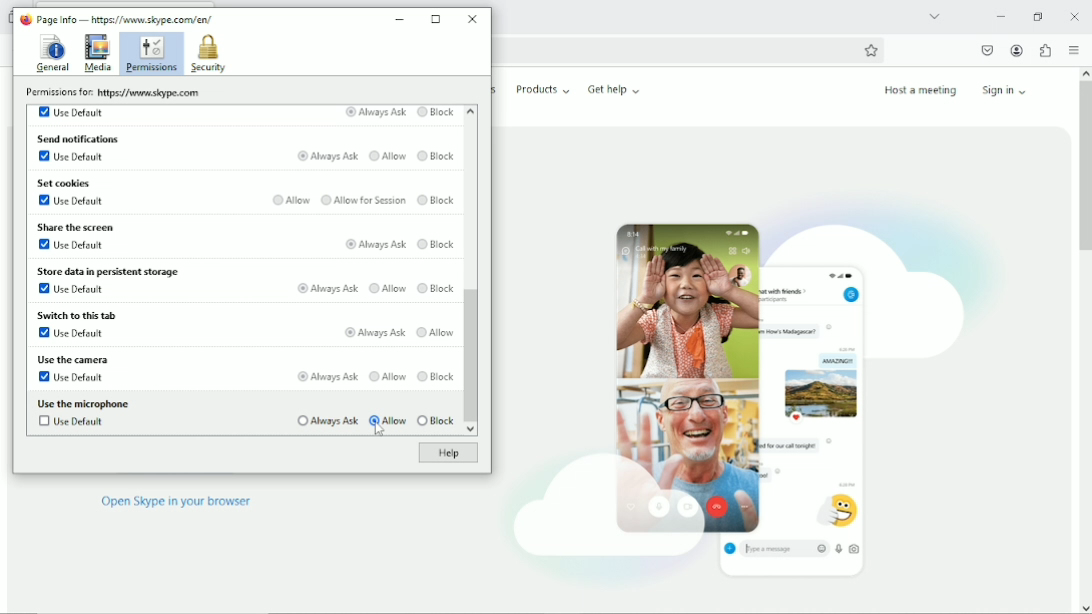 This screenshot has width=1092, height=614. I want to click on Always Ask, so click(375, 113).